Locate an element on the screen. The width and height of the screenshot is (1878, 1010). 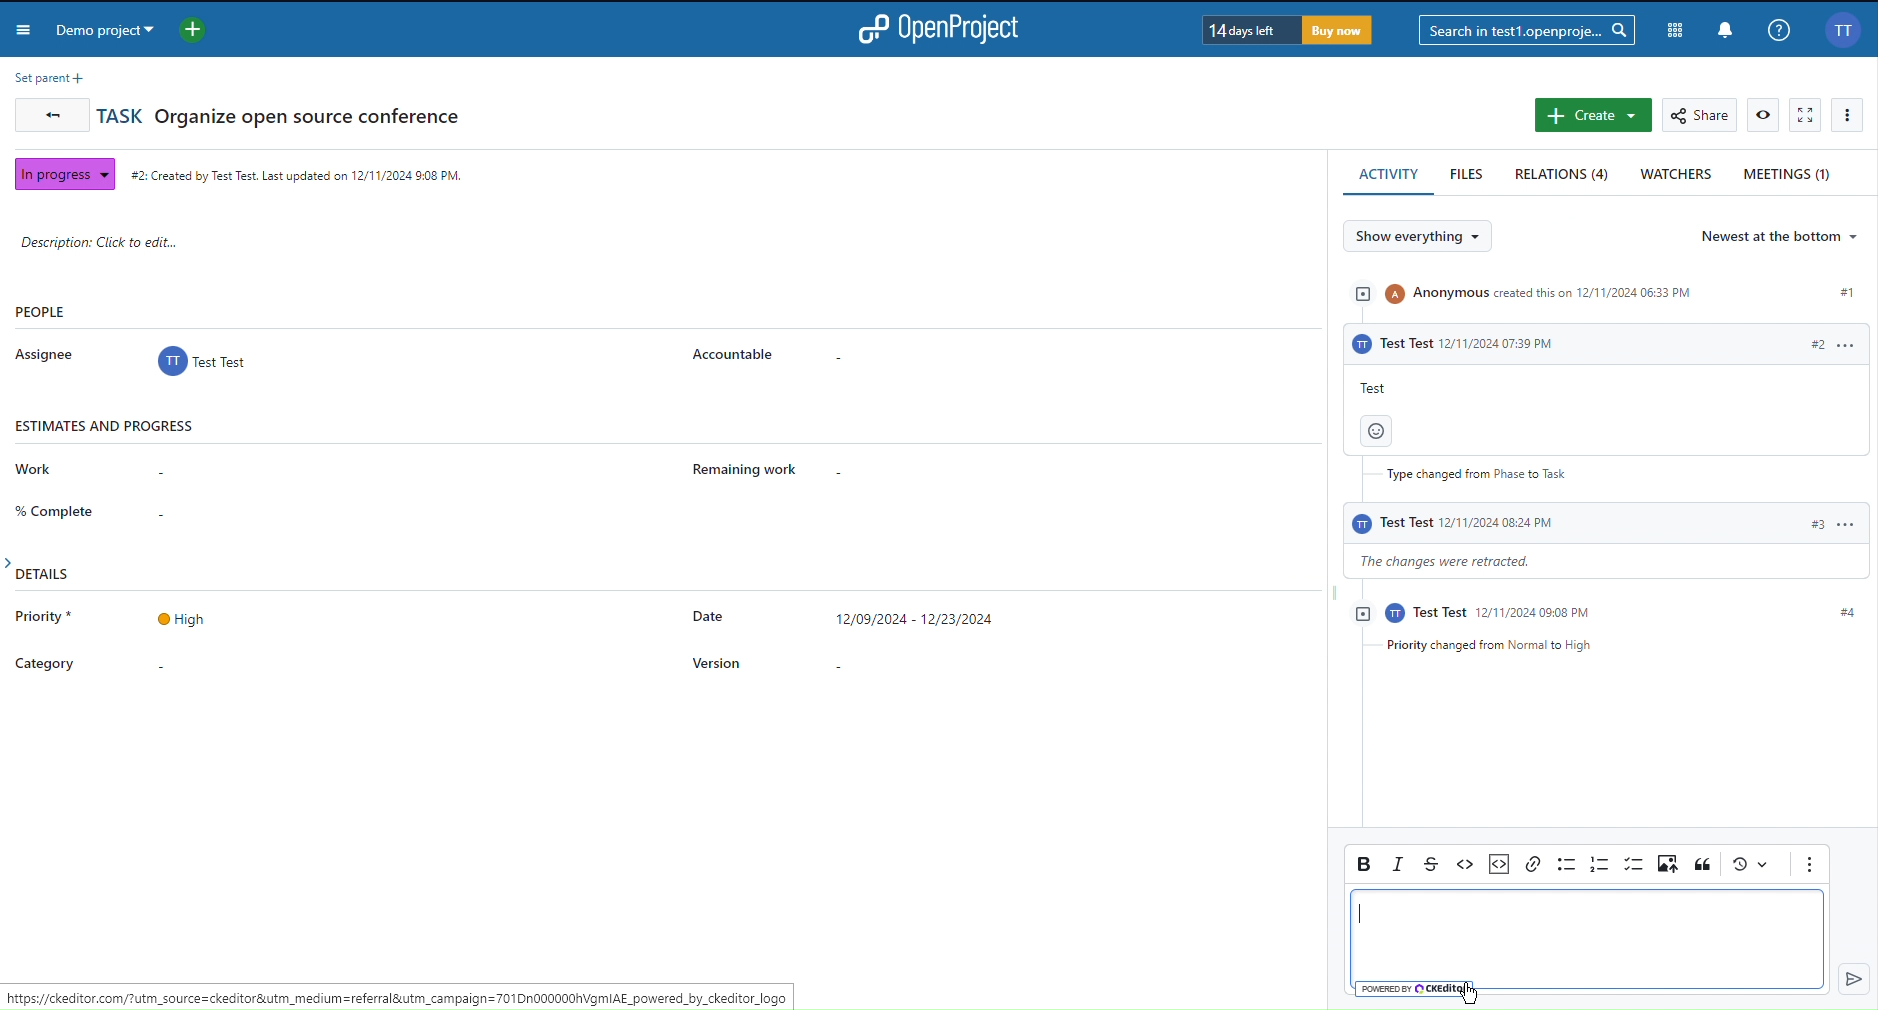
Trial Timer is located at coordinates (1284, 30).